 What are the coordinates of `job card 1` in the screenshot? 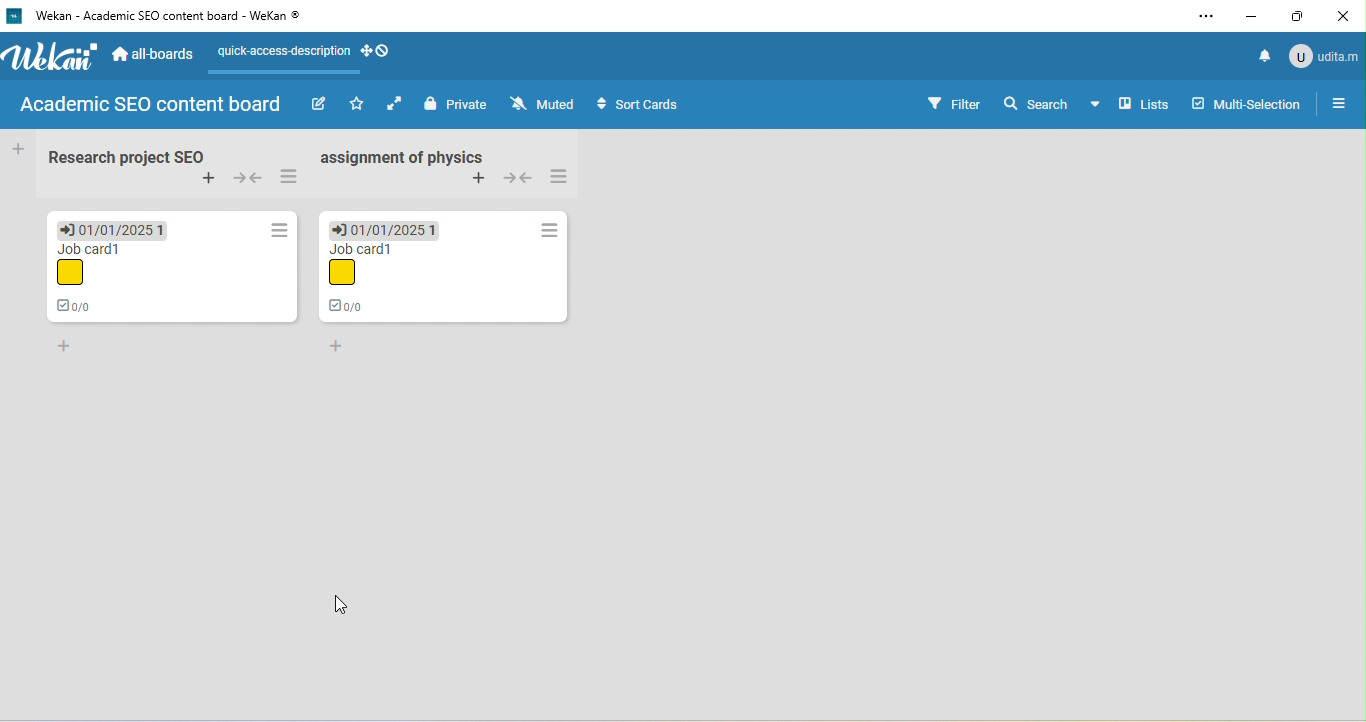 It's located at (88, 265).